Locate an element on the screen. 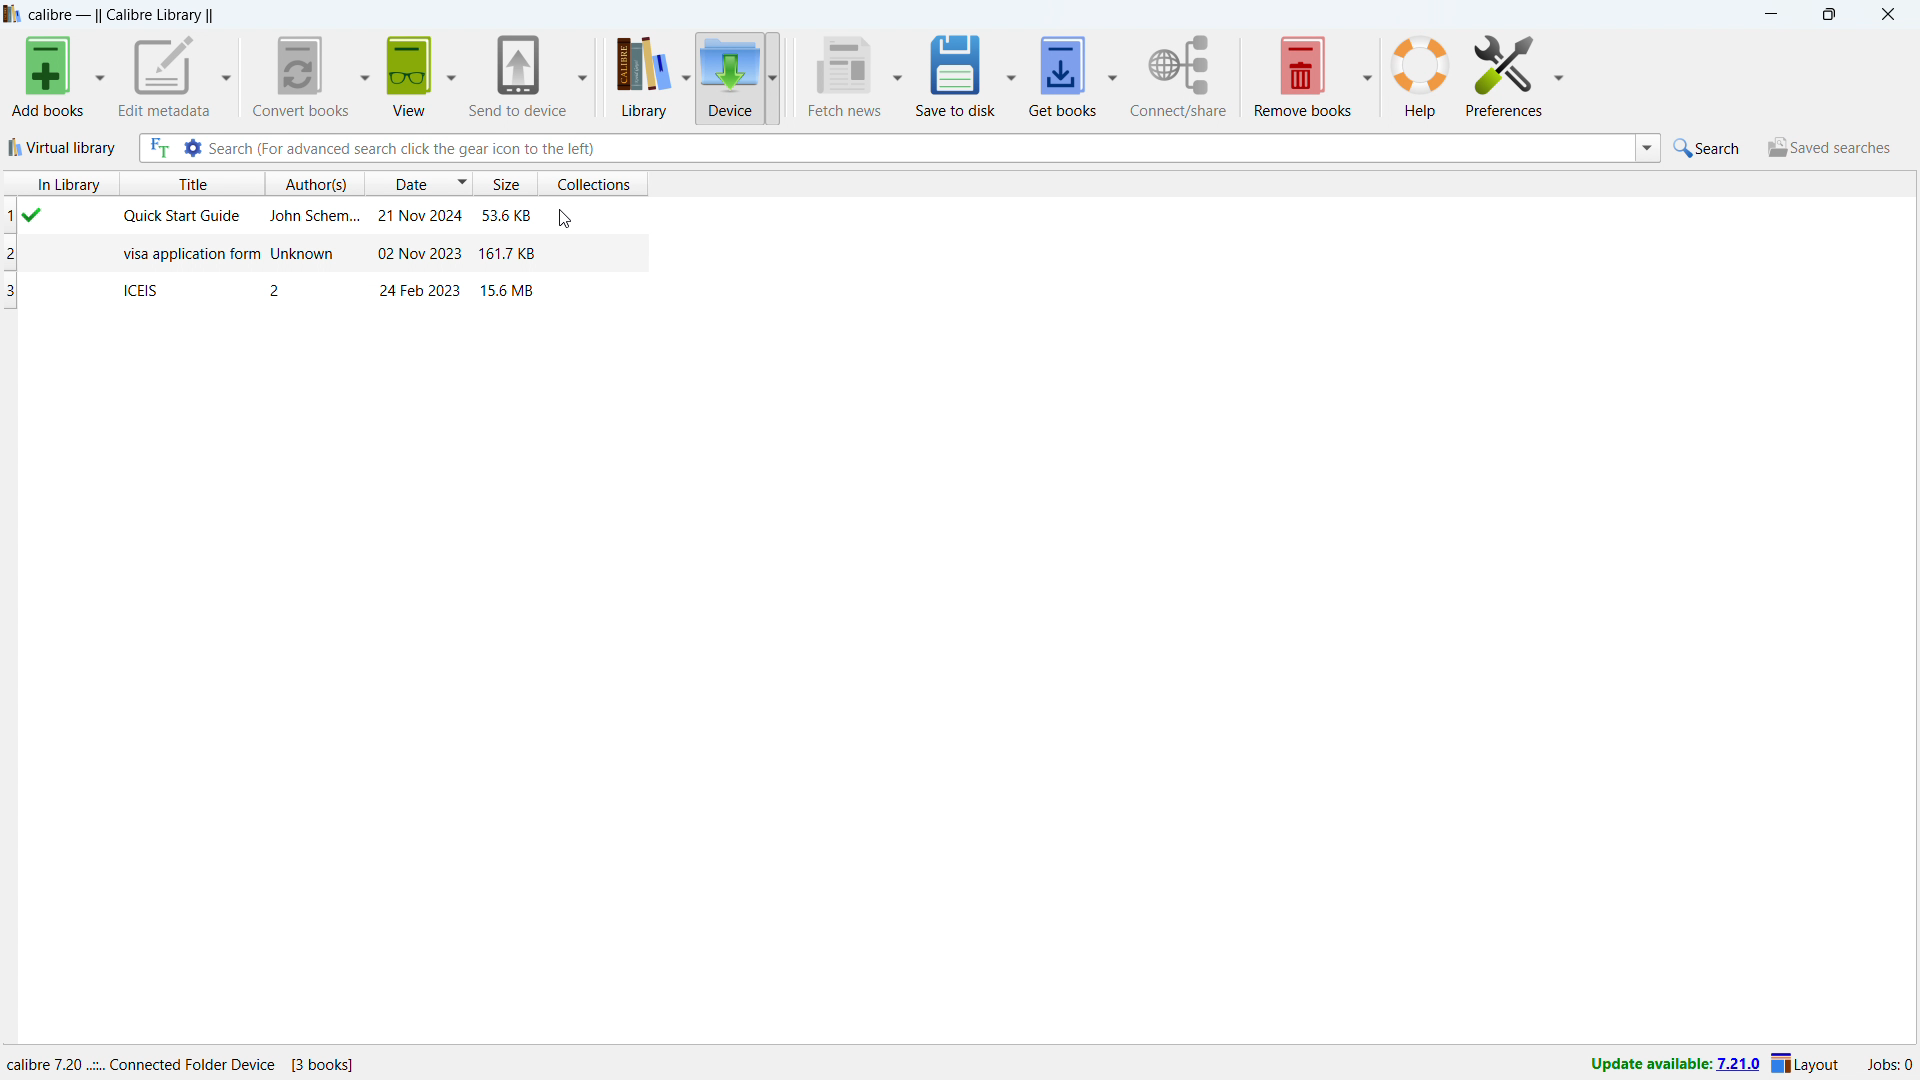 The width and height of the screenshot is (1920, 1080). book on device (in library) is located at coordinates (385, 218).